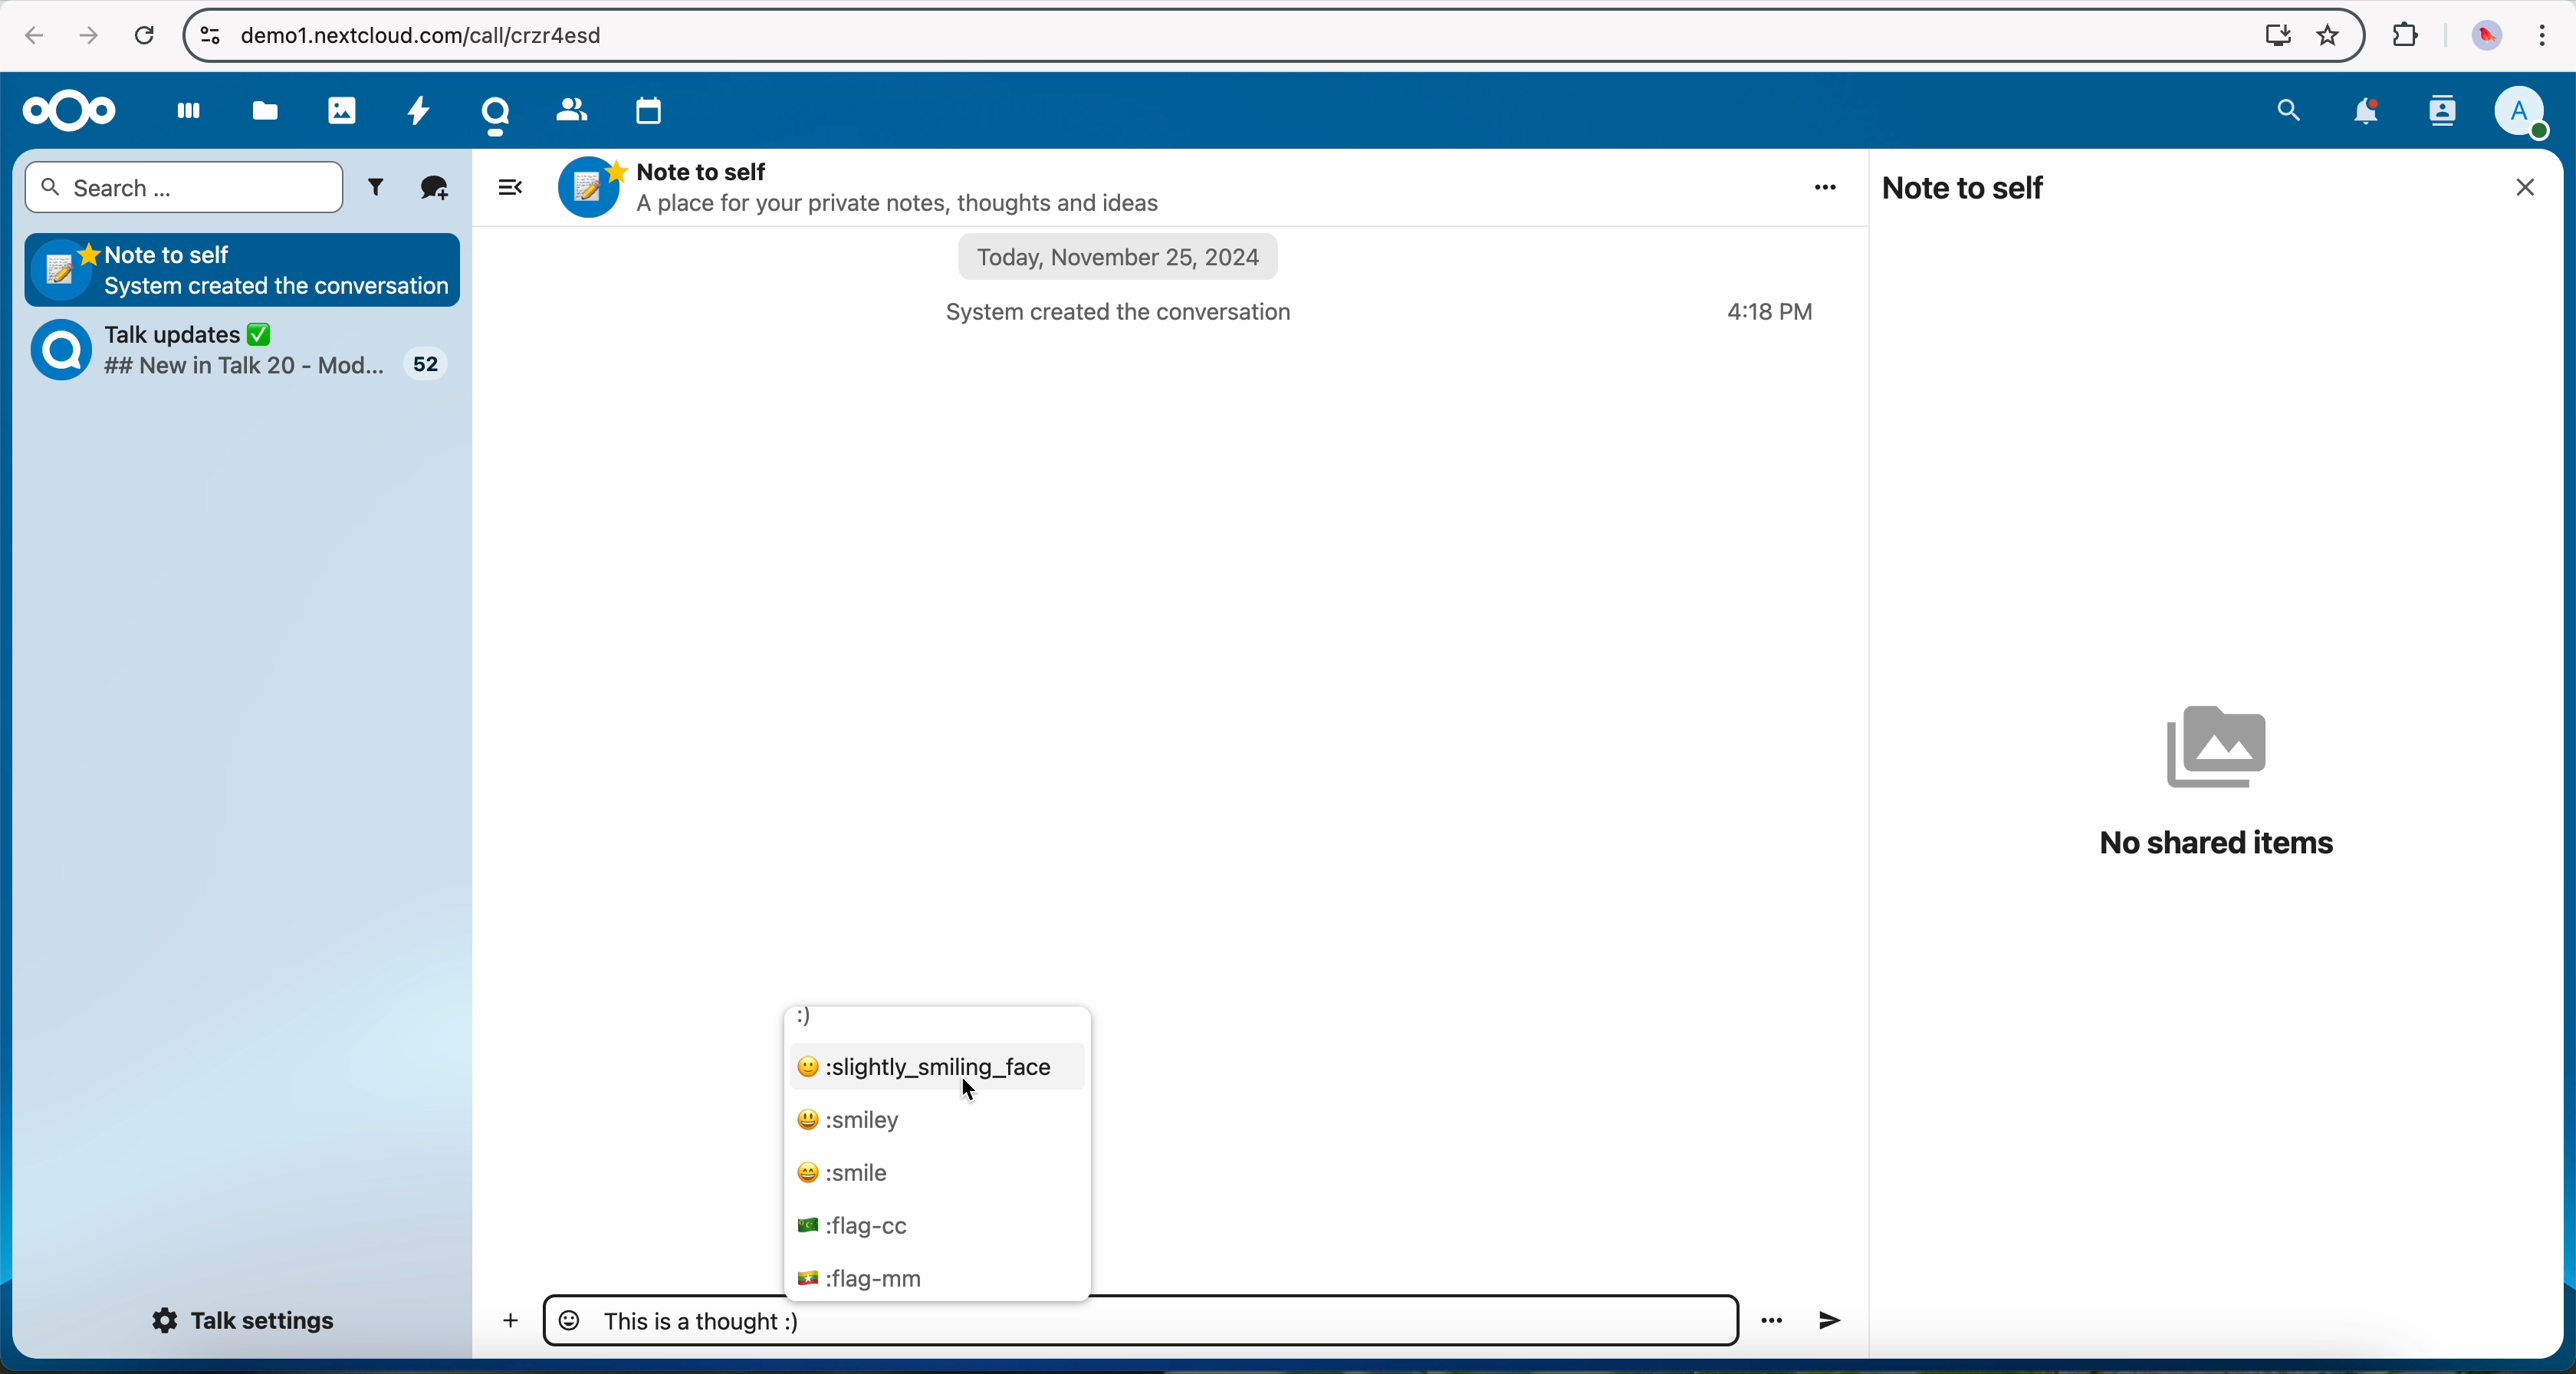 The height and width of the screenshot is (1374, 2576). What do you see at coordinates (866, 1283) in the screenshot?
I see `flag mm` at bounding box center [866, 1283].